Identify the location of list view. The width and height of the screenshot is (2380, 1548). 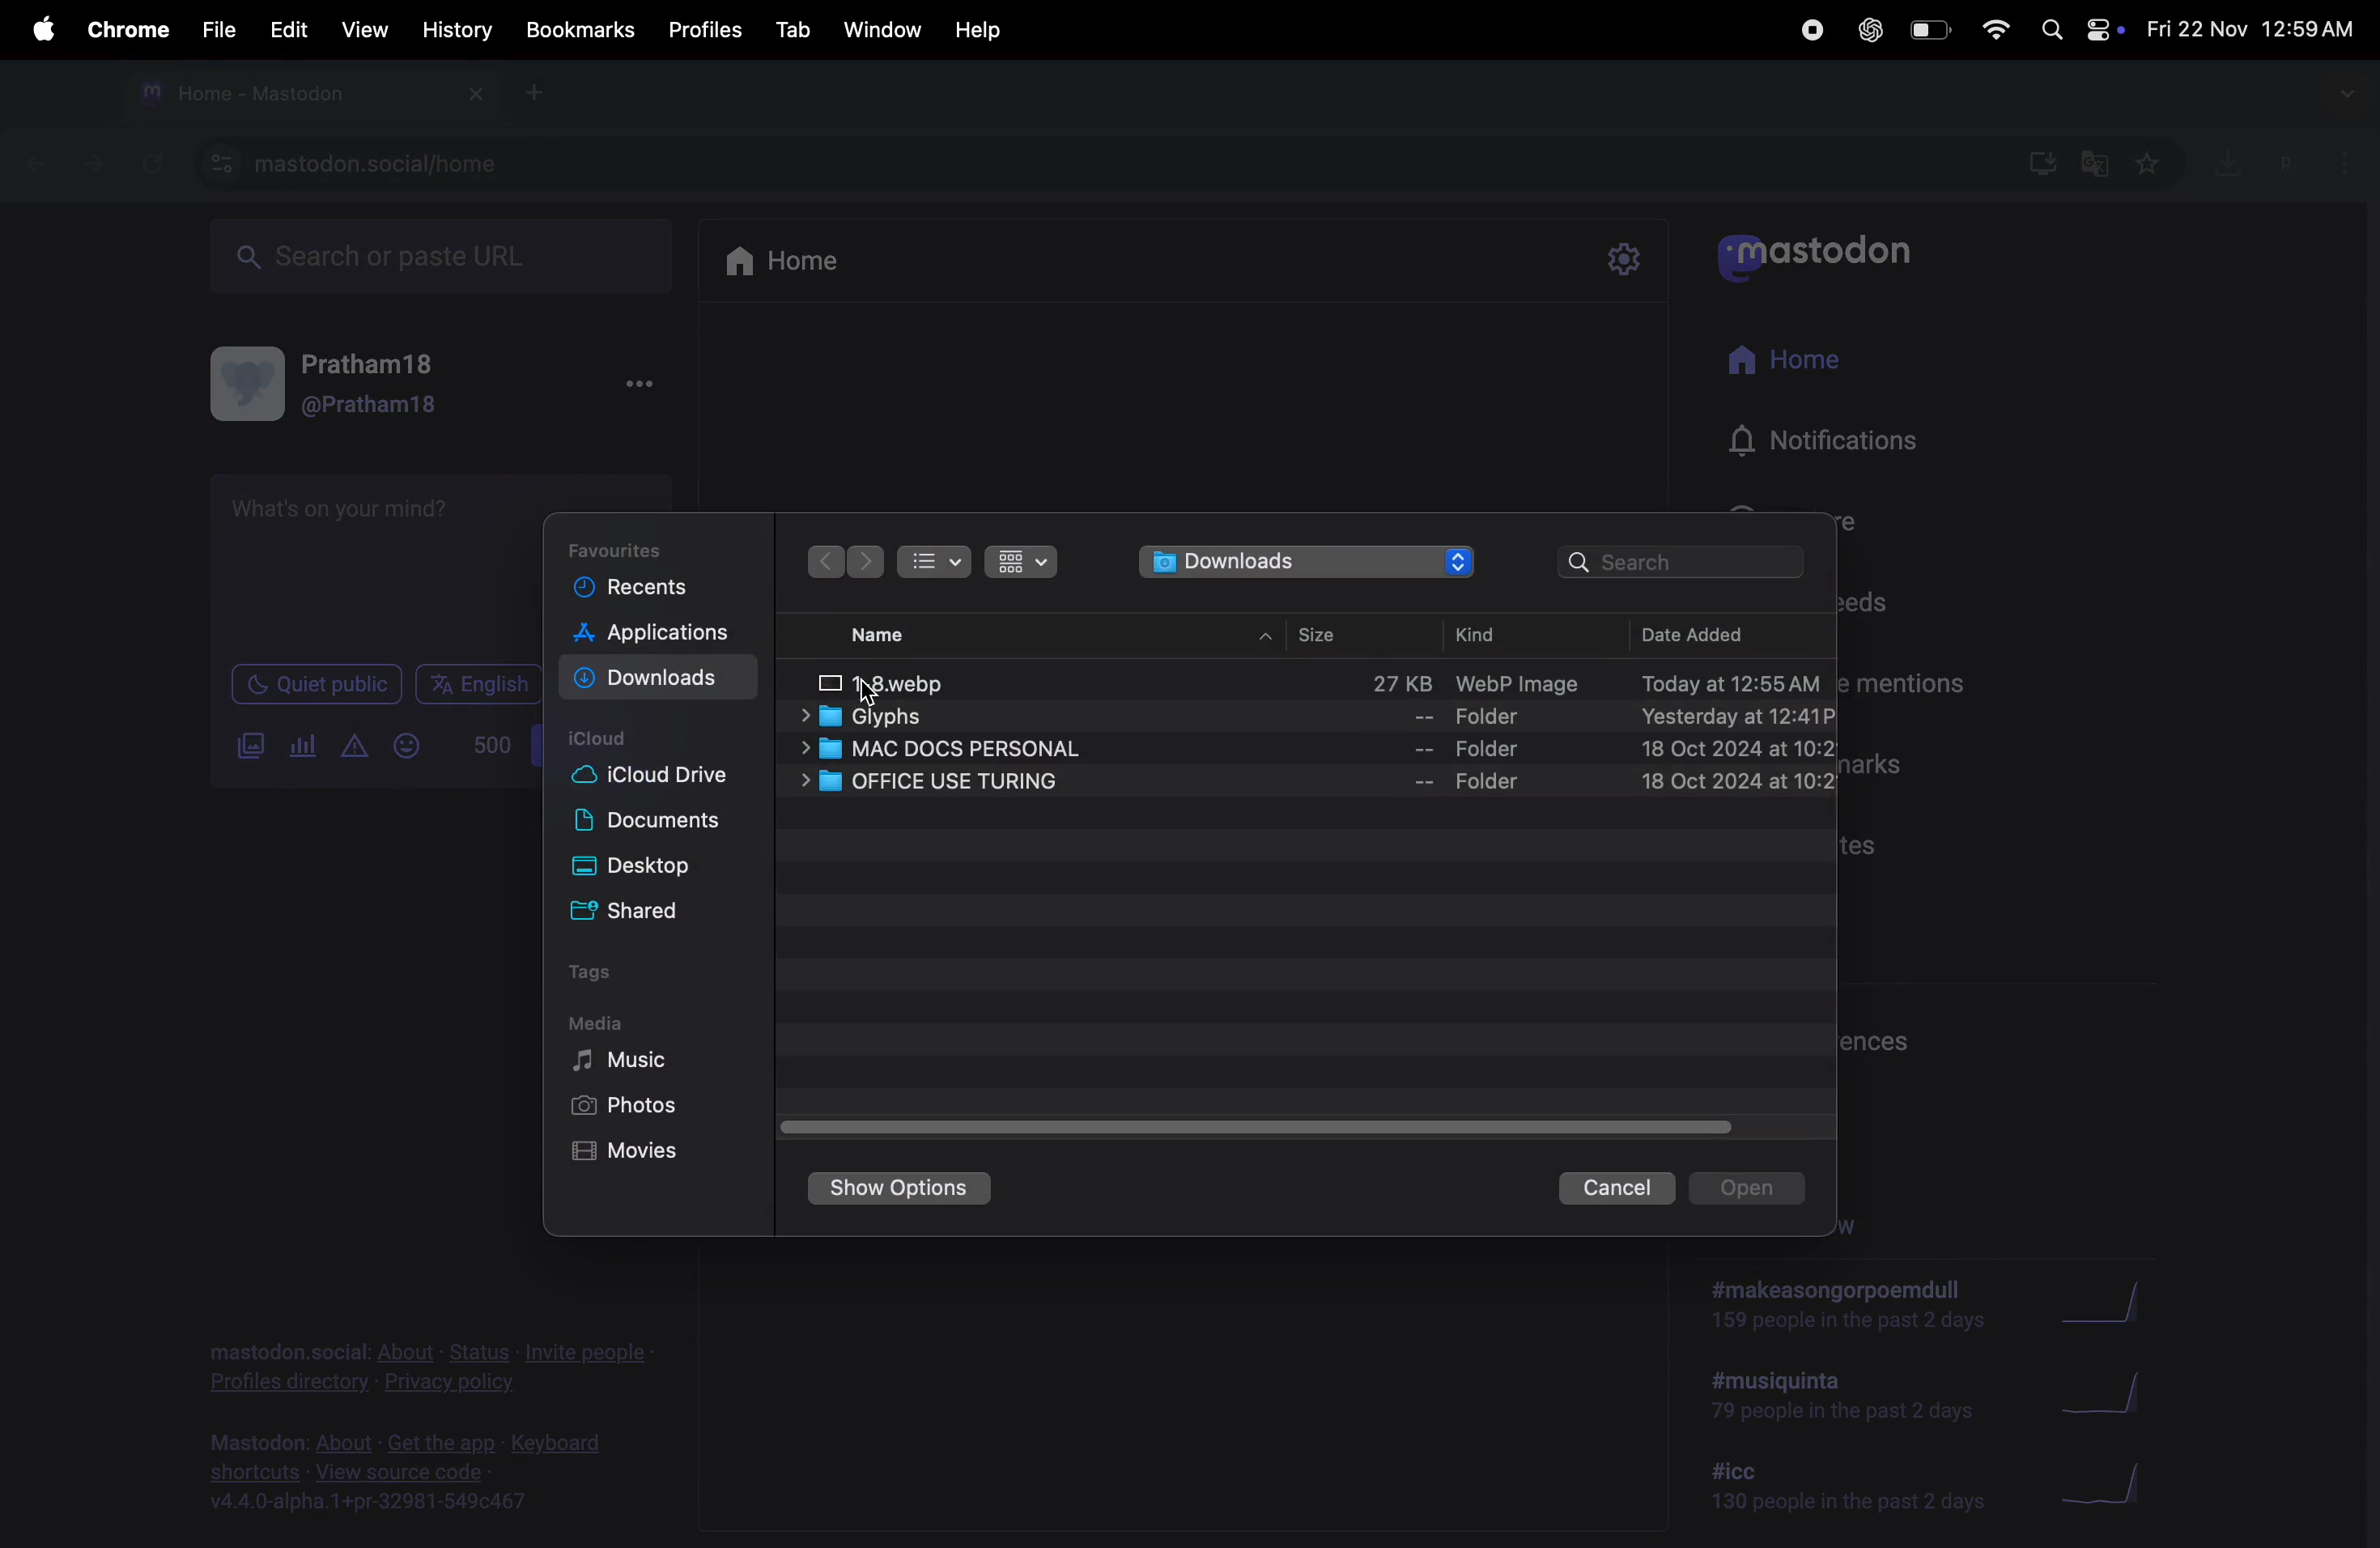
(935, 559).